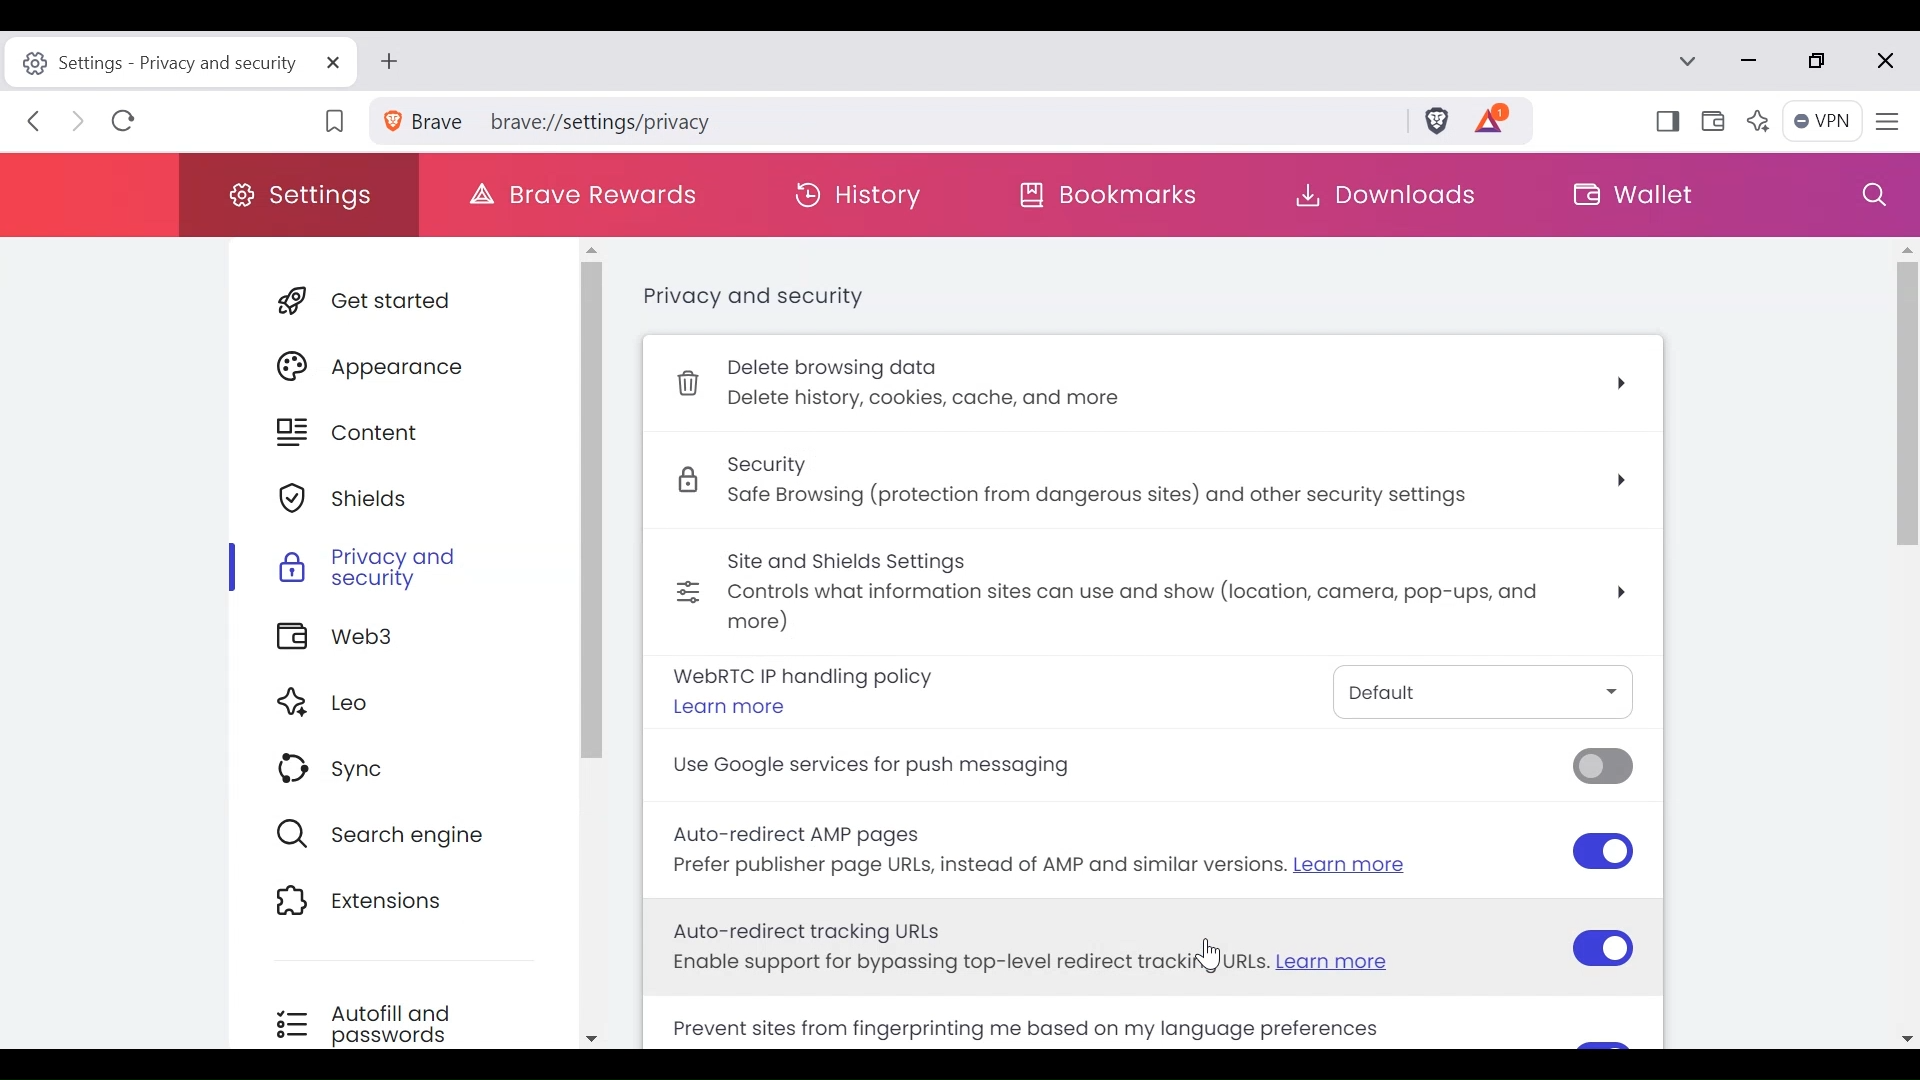  What do you see at coordinates (1503, 123) in the screenshot?
I see `Tokens` at bounding box center [1503, 123].